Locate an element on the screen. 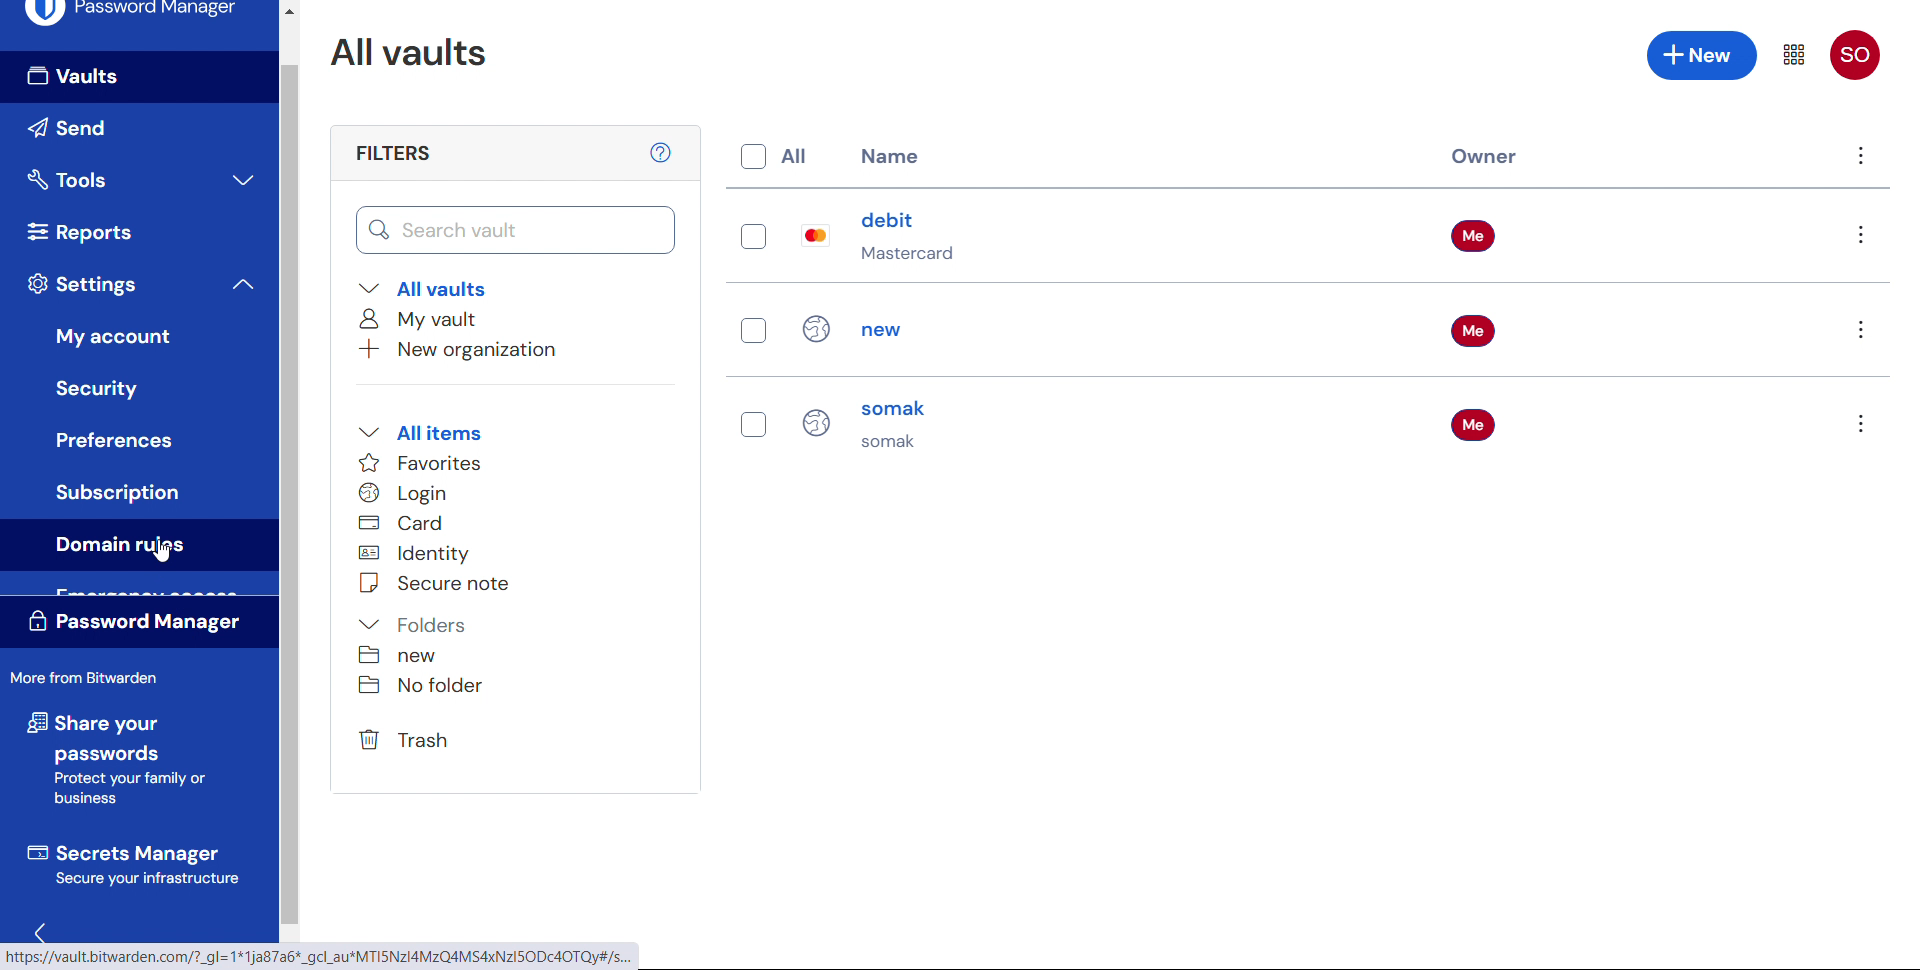 This screenshot has height=970, width=1920. Hide sidebar  is located at coordinates (41, 935).